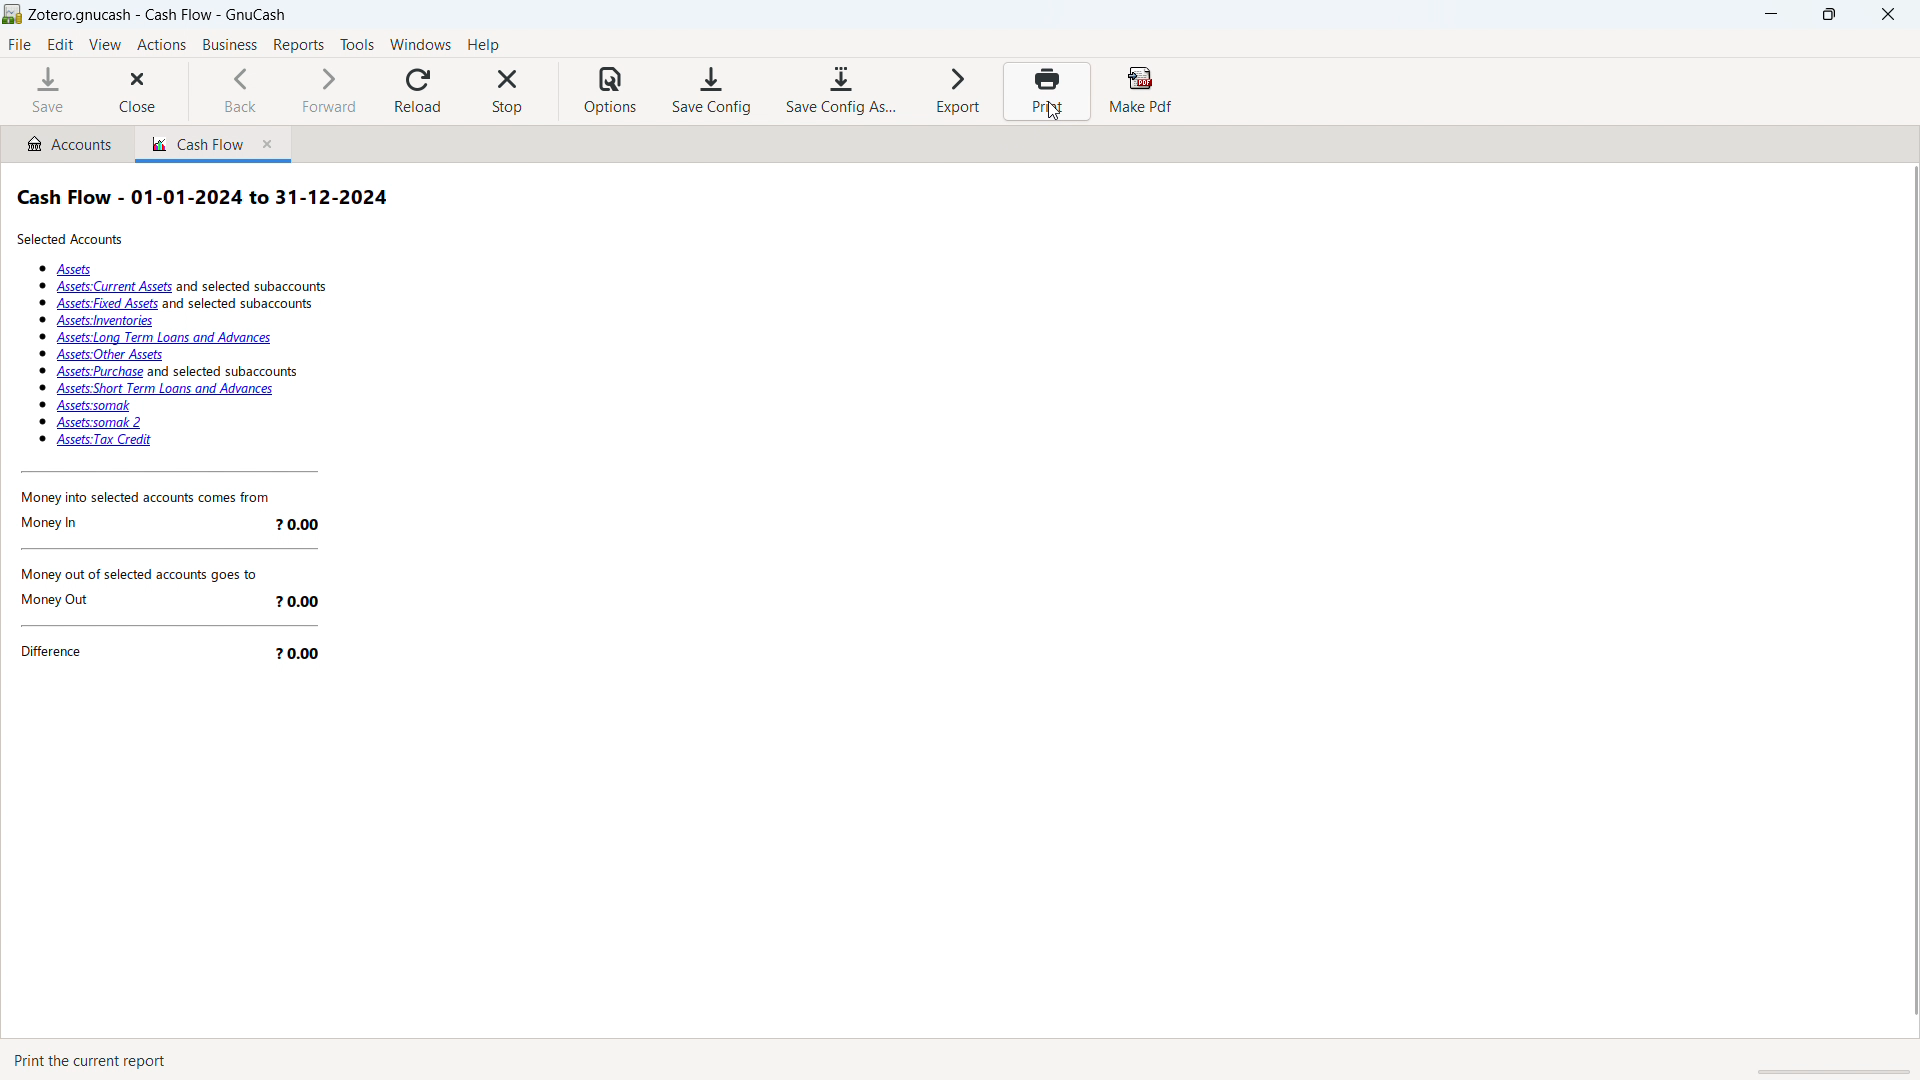  What do you see at coordinates (1051, 111) in the screenshot?
I see `cursor` at bounding box center [1051, 111].